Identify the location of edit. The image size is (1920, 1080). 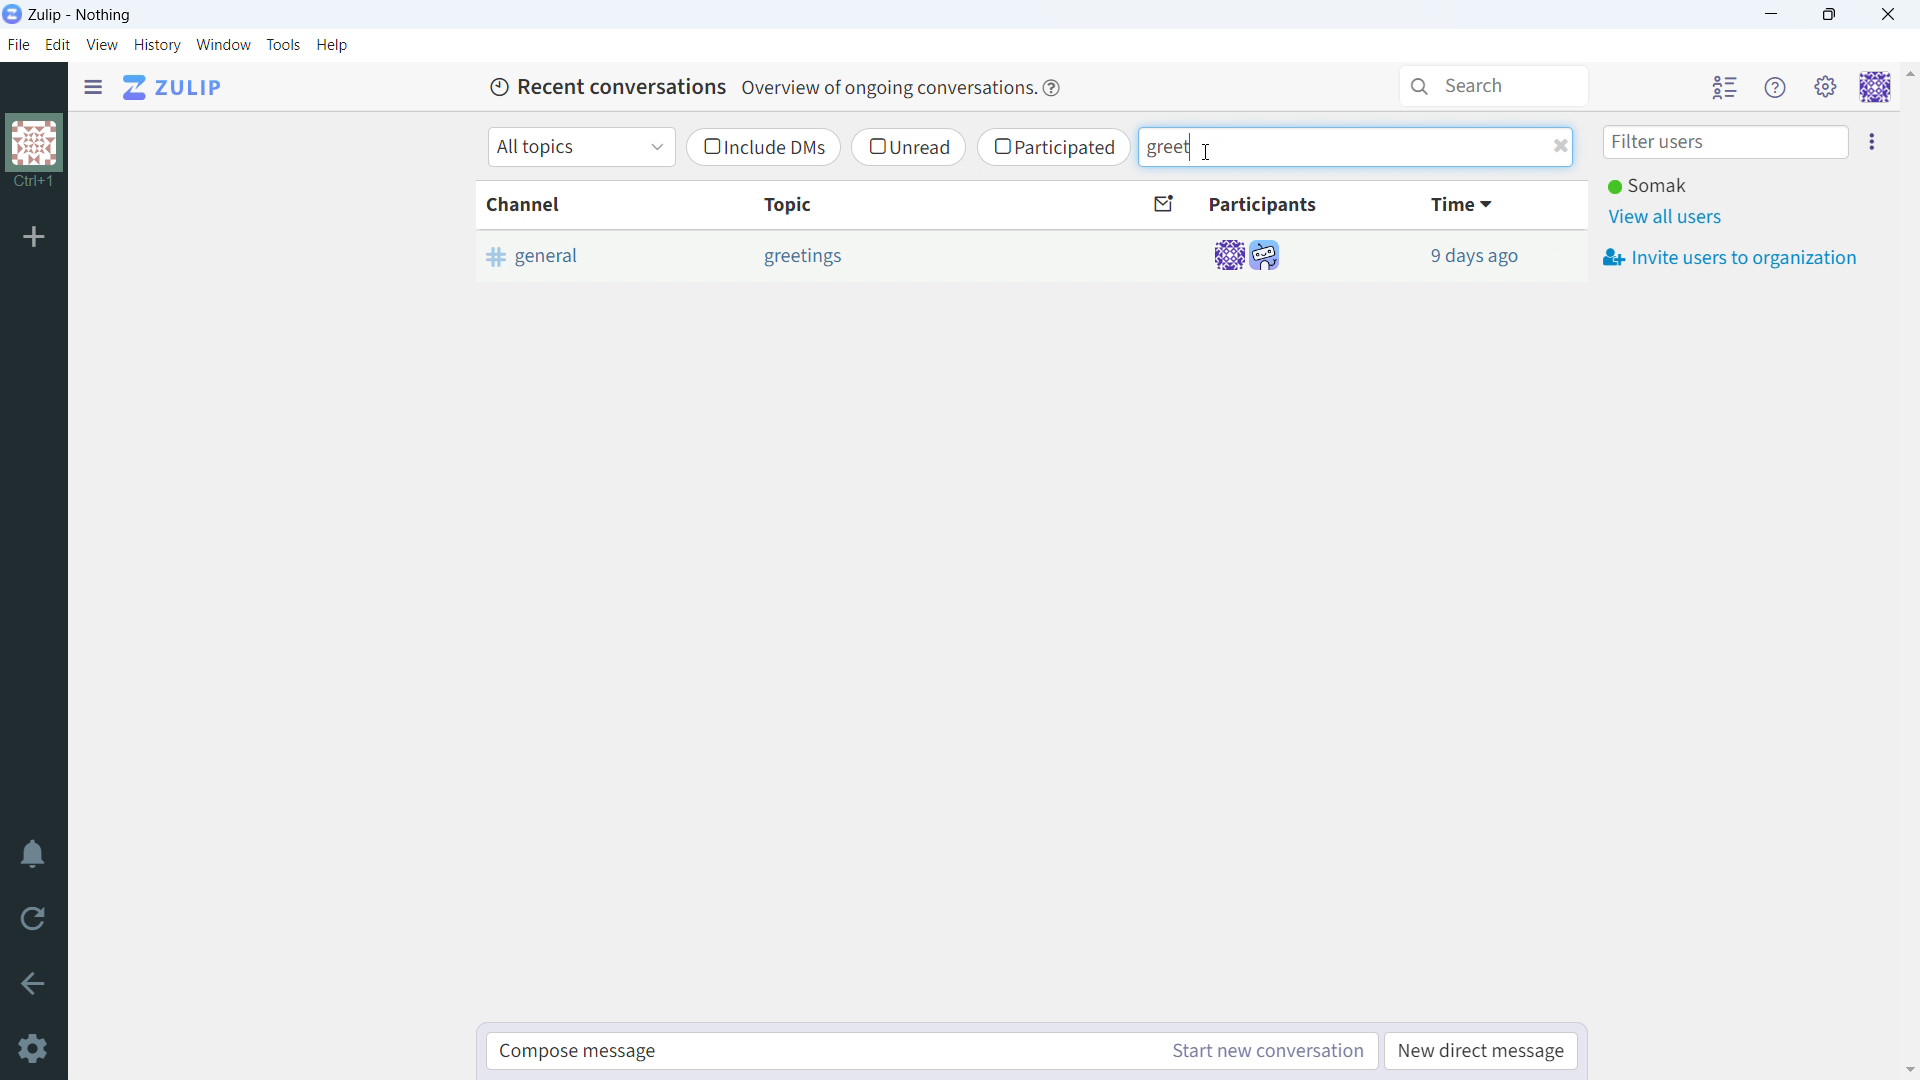
(59, 45).